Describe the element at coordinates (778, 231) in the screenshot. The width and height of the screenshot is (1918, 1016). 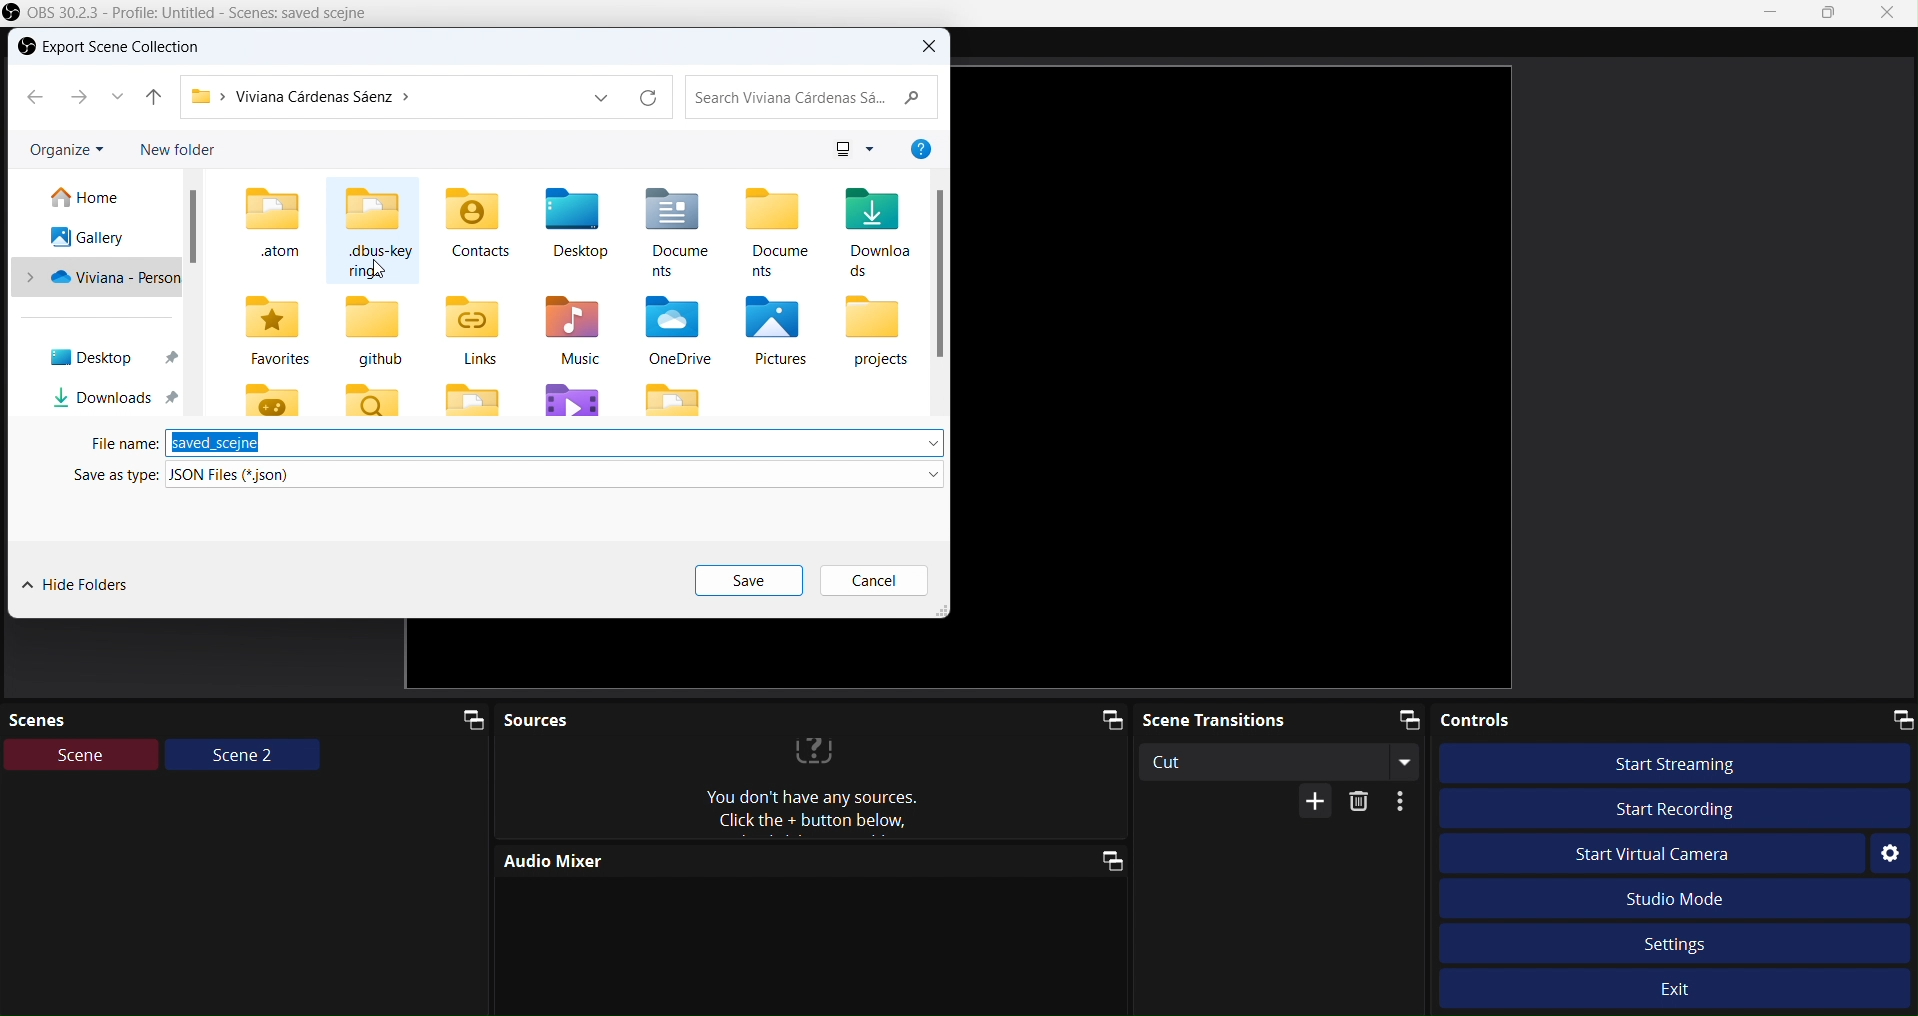
I see `Docume
nts` at that location.